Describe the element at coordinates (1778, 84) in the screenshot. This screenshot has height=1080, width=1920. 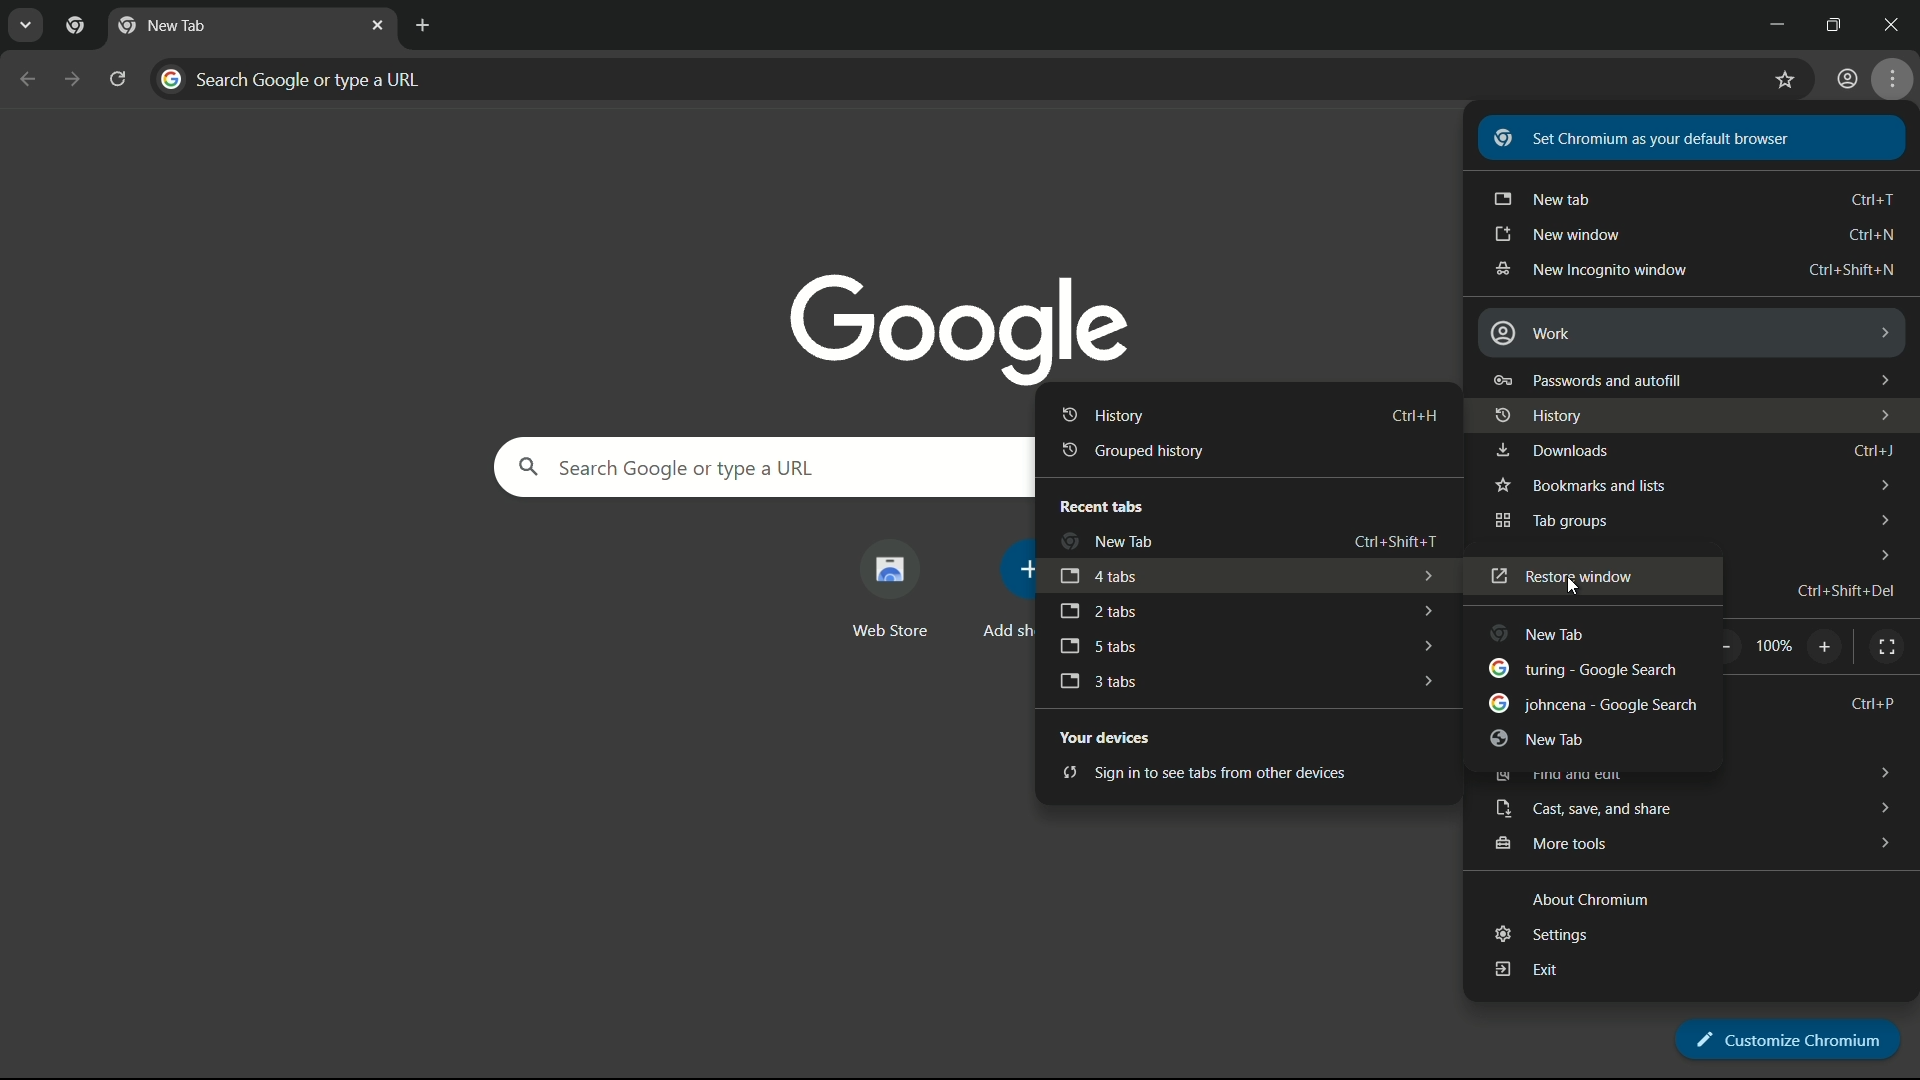
I see `bookmark ` at that location.